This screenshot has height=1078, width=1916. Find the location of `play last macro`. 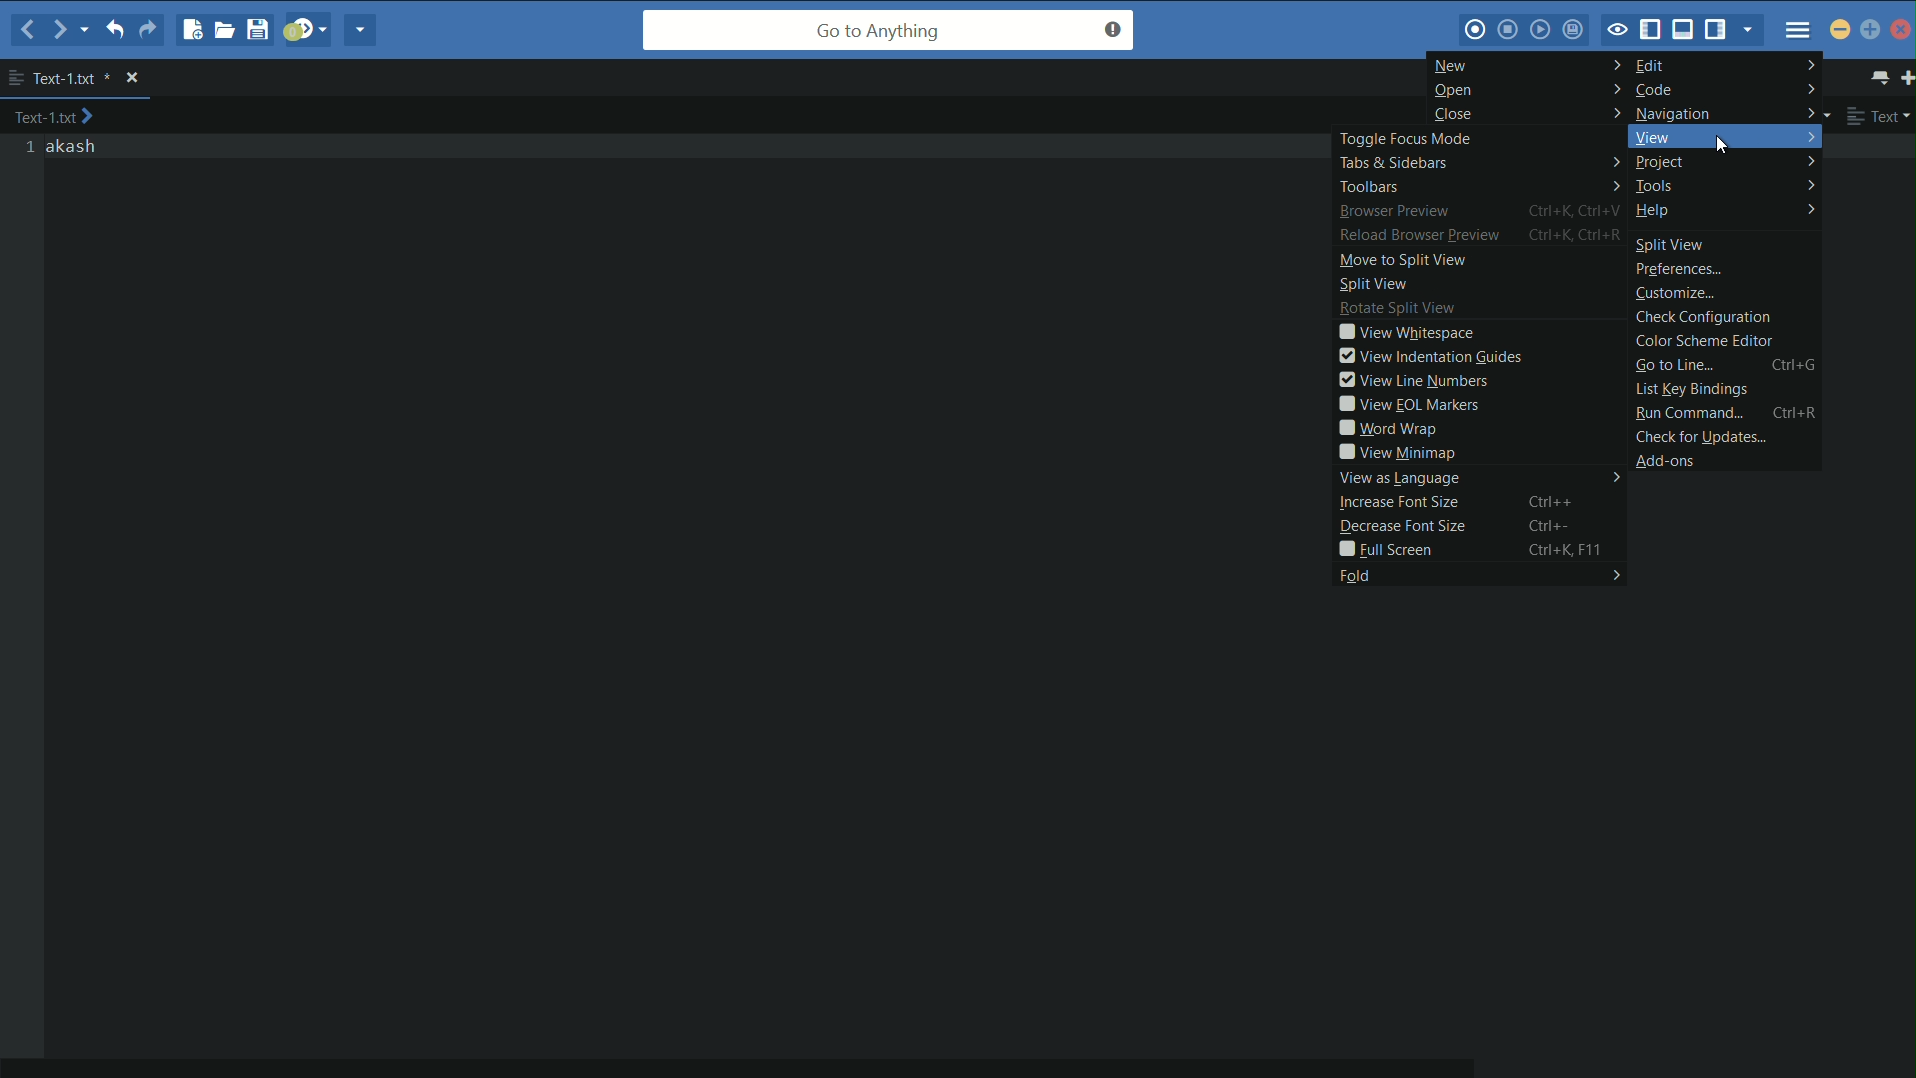

play last macro is located at coordinates (1543, 29).